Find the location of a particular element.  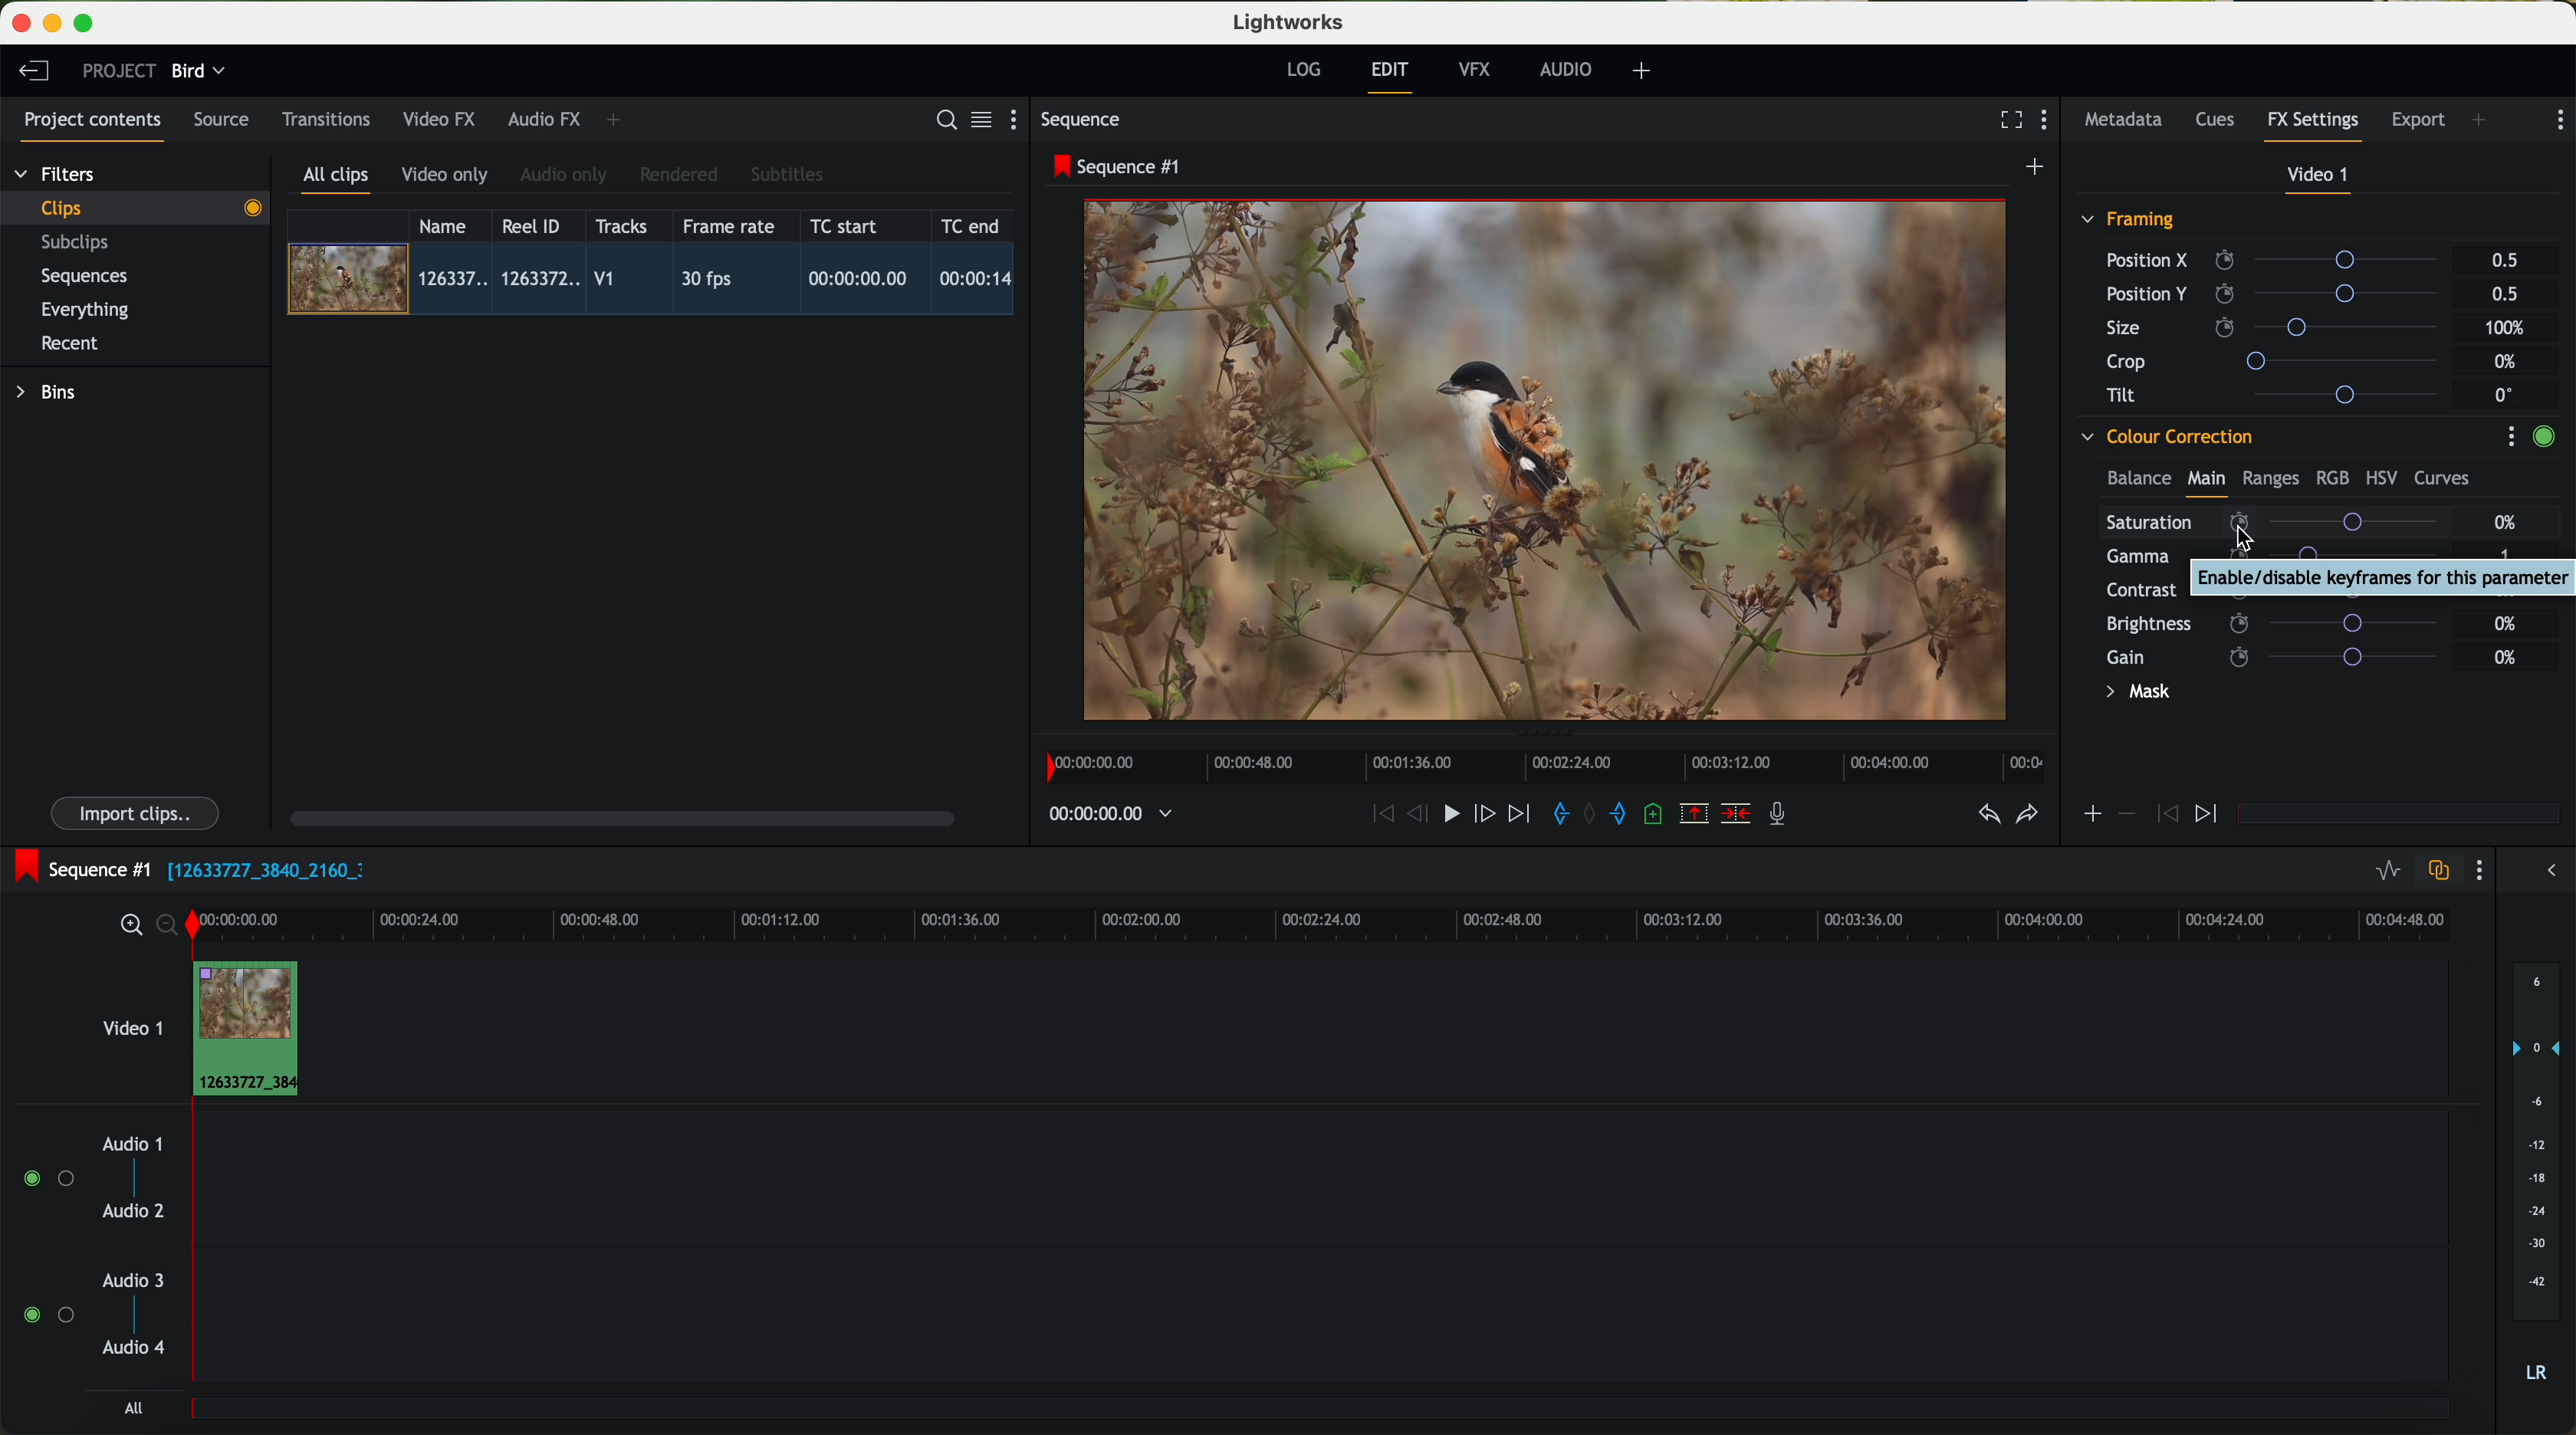

name is located at coordinates (450, 226).